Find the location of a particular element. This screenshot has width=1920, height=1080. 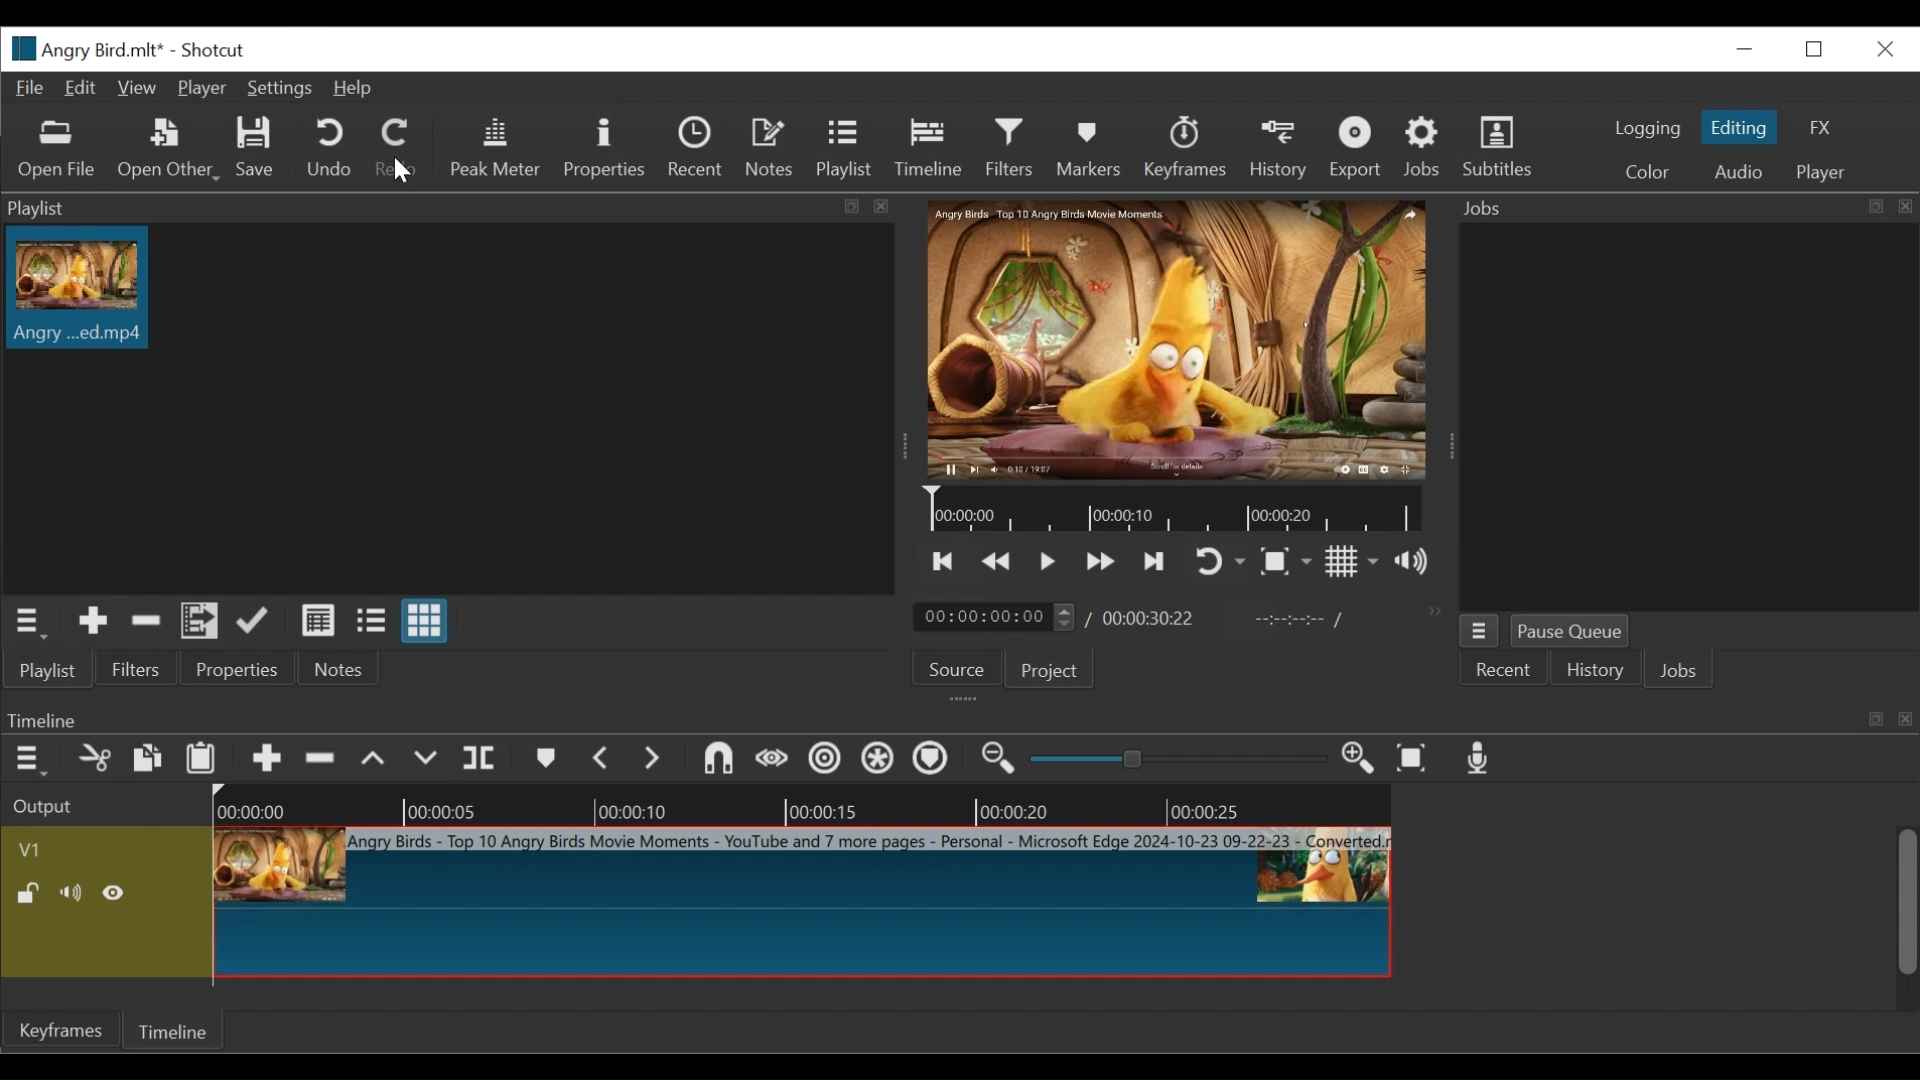

Media Viewer is located at coordinates (1178, 341).